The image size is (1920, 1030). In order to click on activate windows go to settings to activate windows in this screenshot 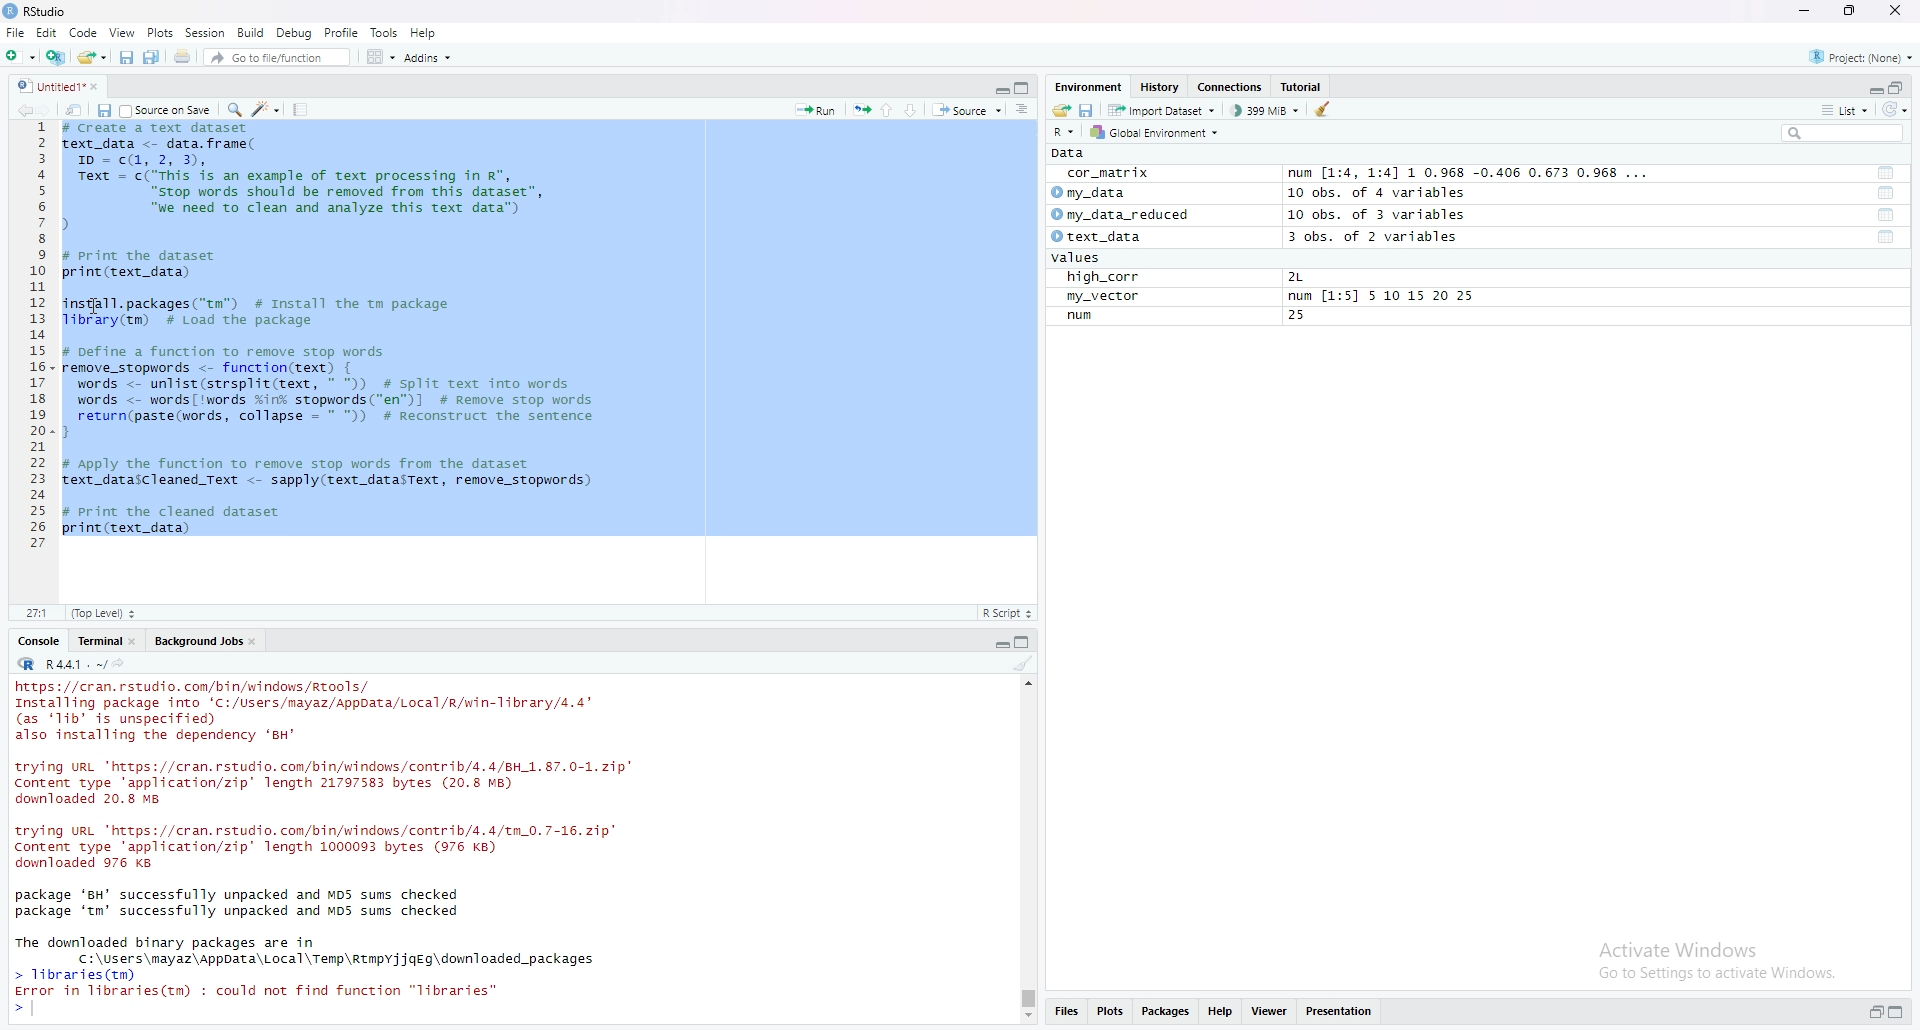, I will do `click(1708, 959)`.